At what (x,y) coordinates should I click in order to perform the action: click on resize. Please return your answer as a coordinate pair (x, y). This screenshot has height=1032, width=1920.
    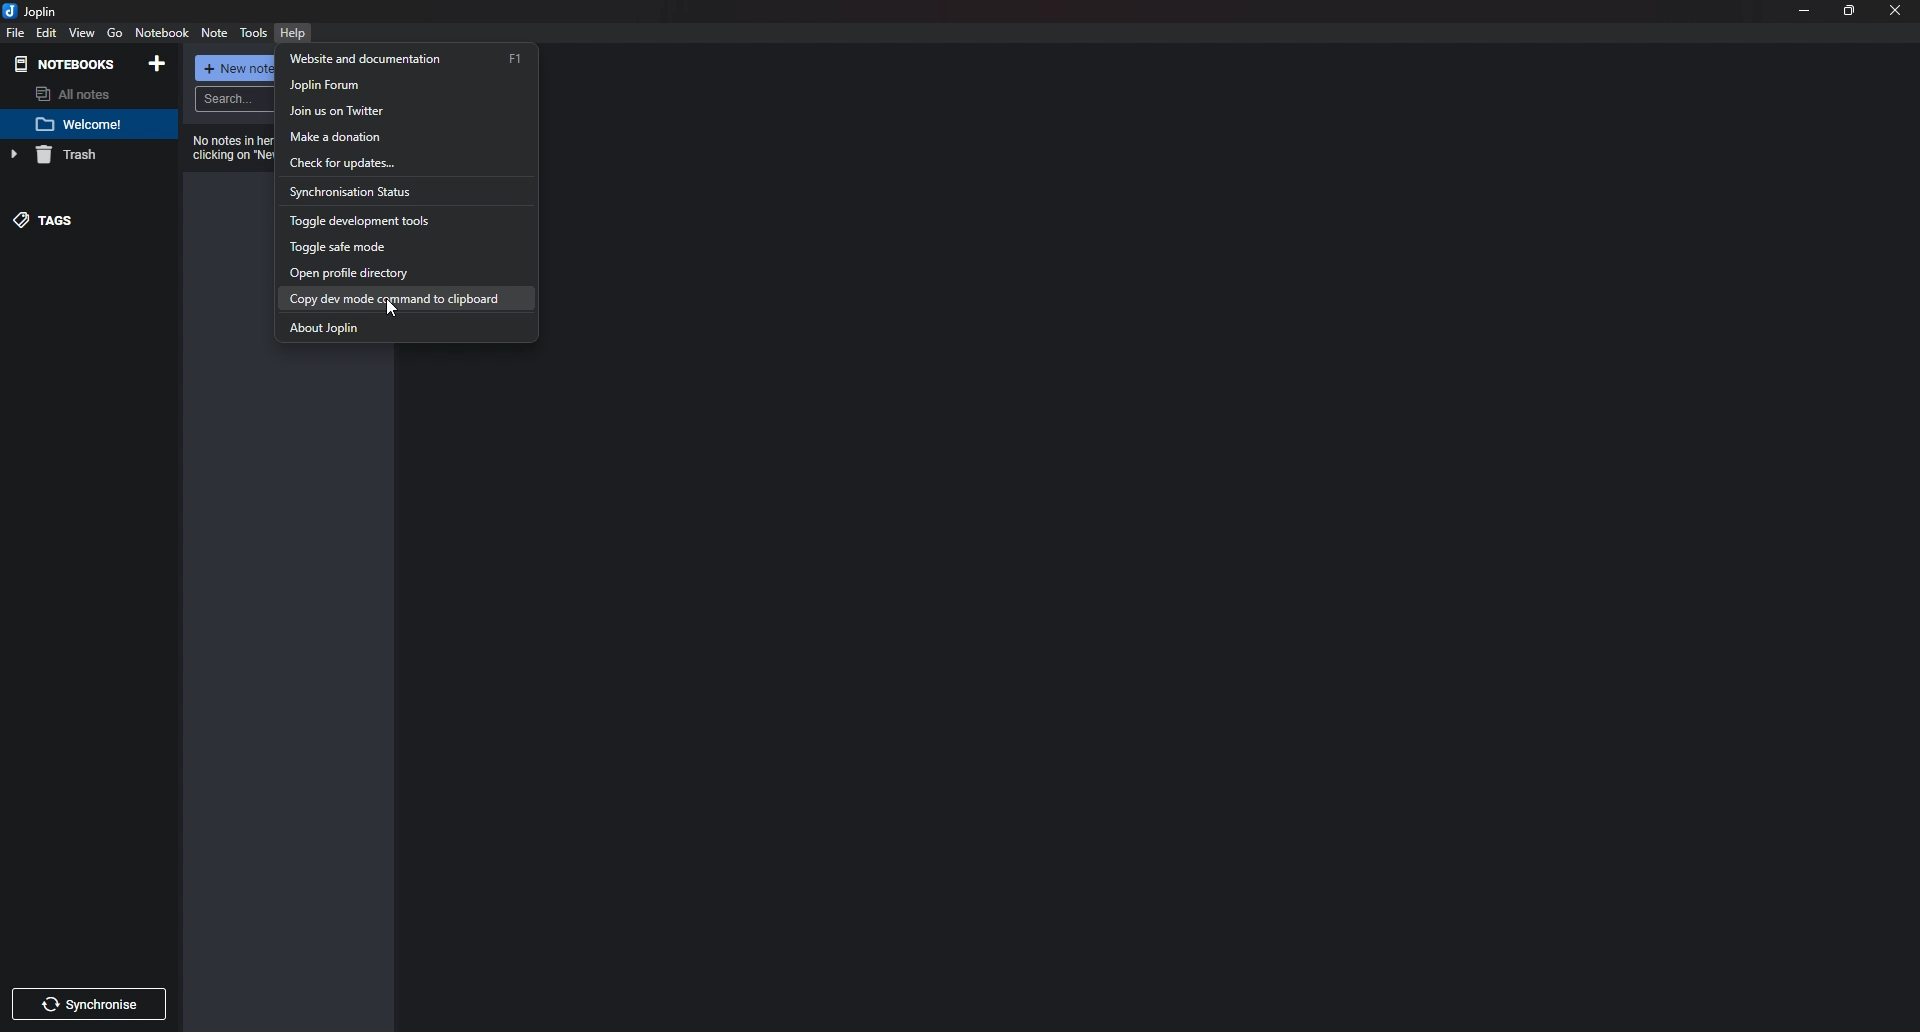
    Looking at the image, I should click on (1852, 10).